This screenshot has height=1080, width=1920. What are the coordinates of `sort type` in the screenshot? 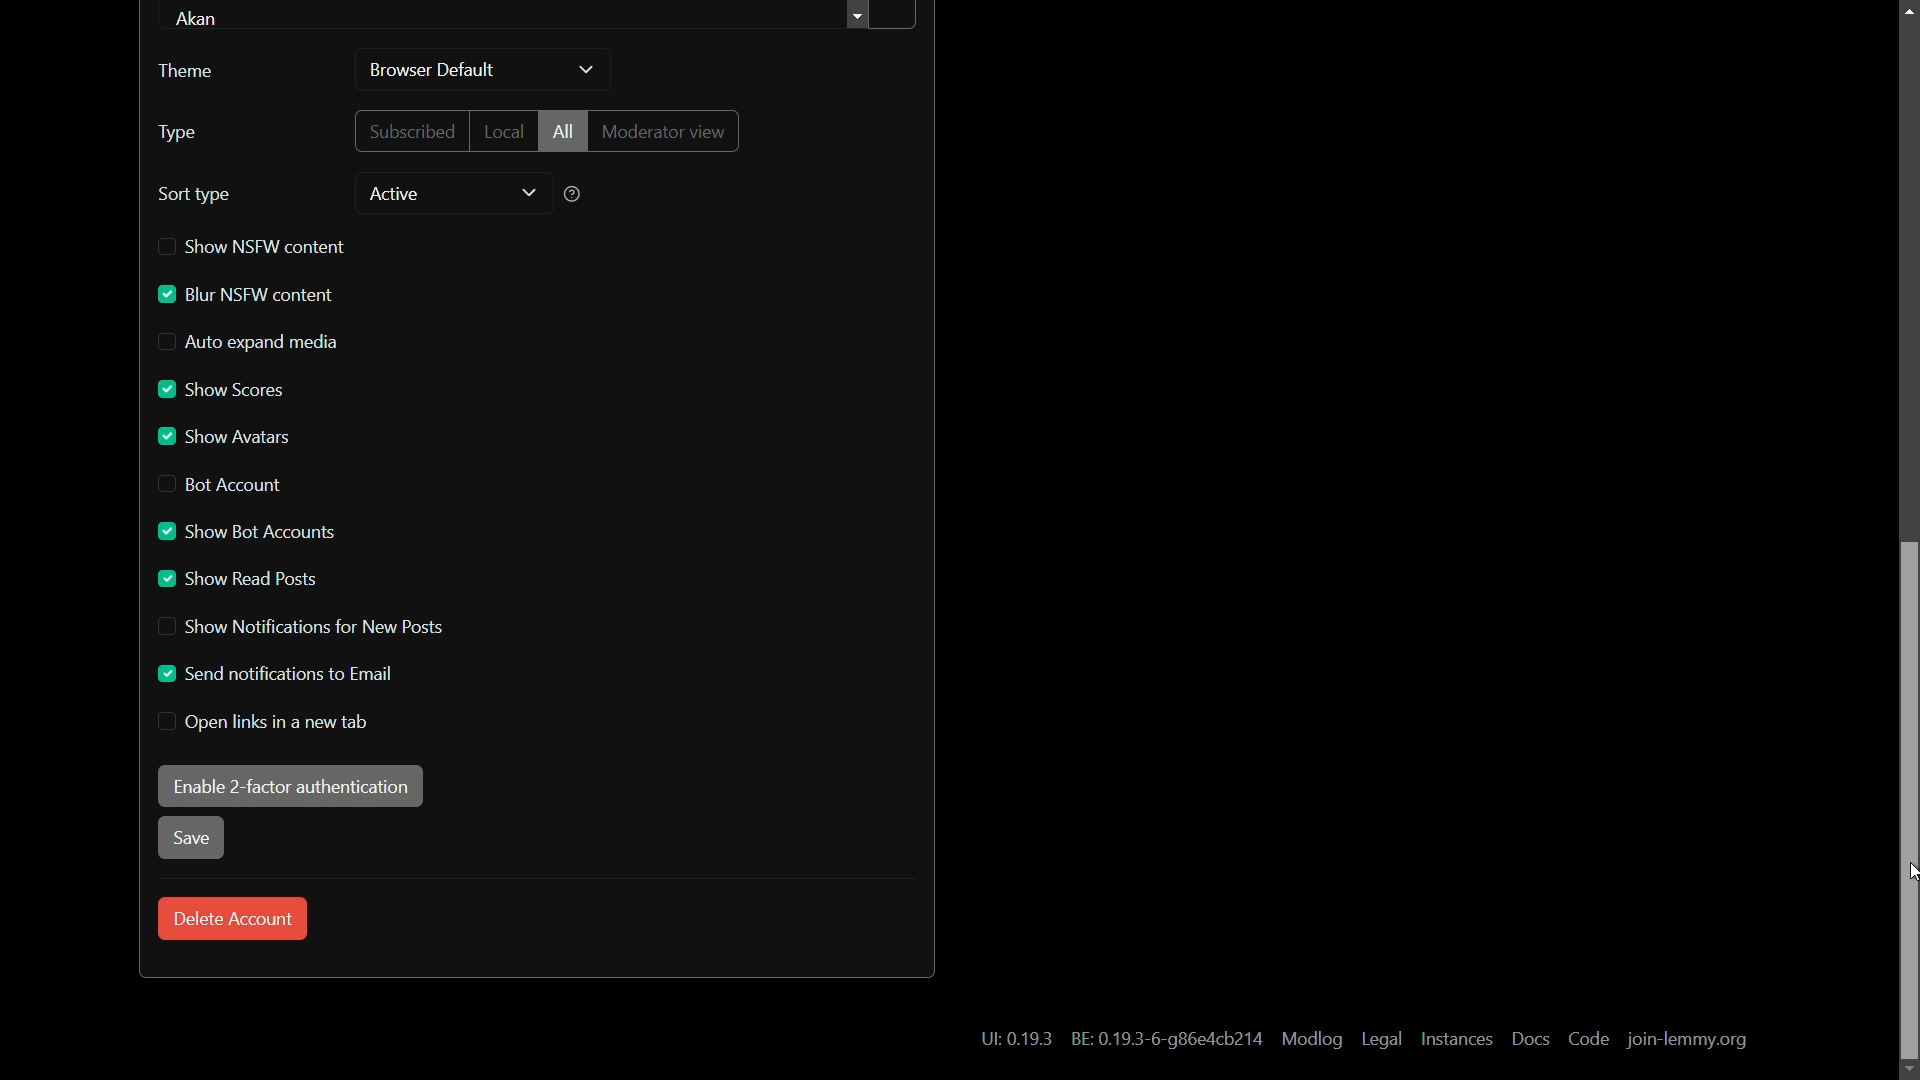 It's located at (196, 195).